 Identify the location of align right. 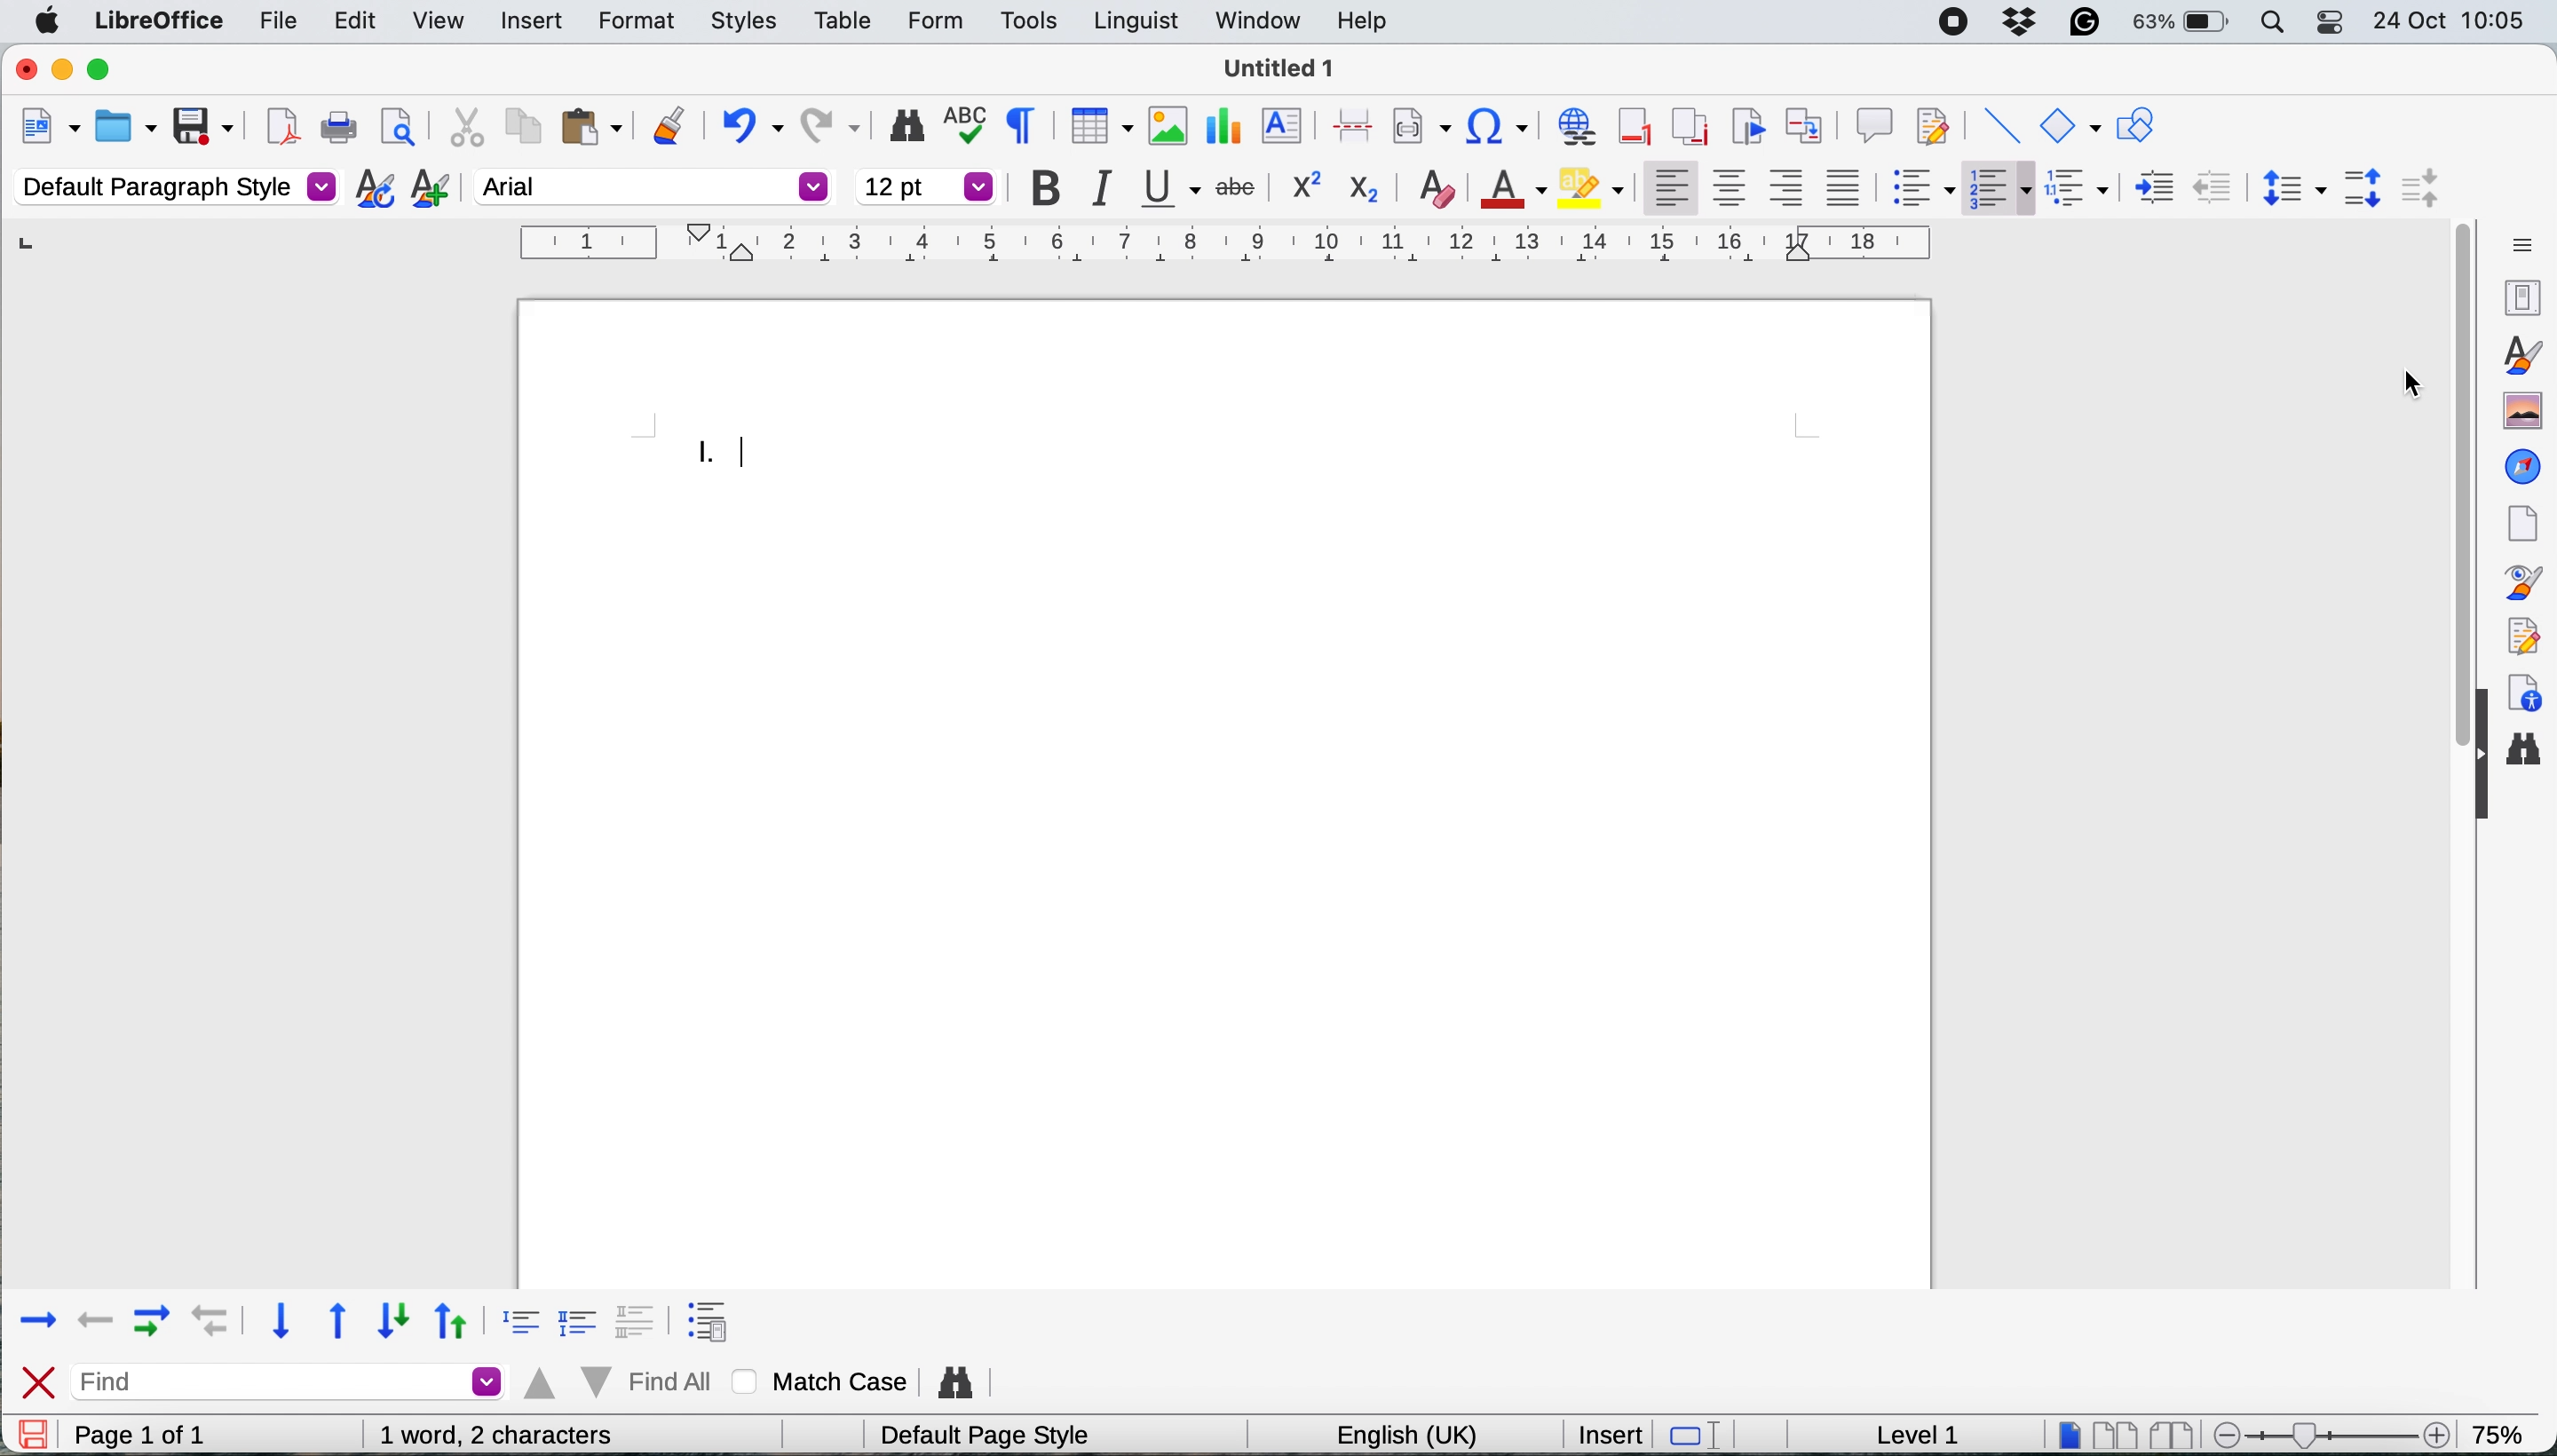
(1790, 188).